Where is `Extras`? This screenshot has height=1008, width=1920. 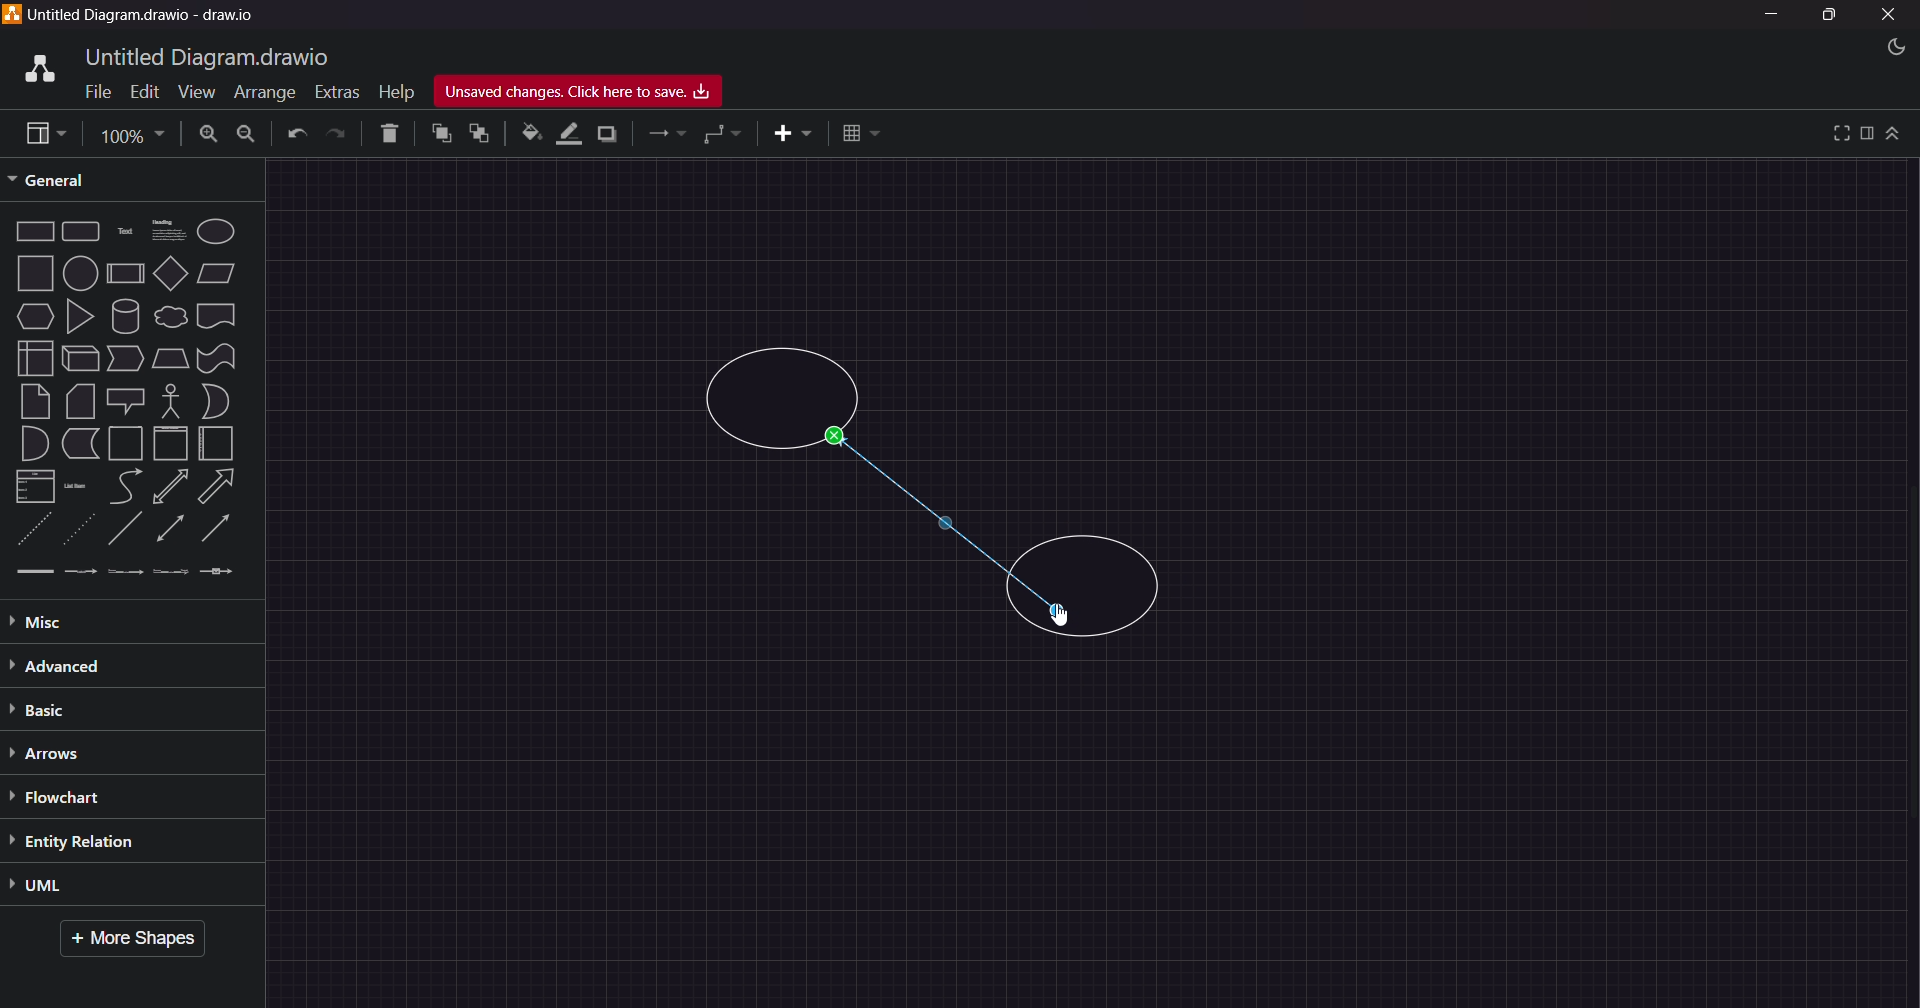 Extras is located at coordinates (336, 89).